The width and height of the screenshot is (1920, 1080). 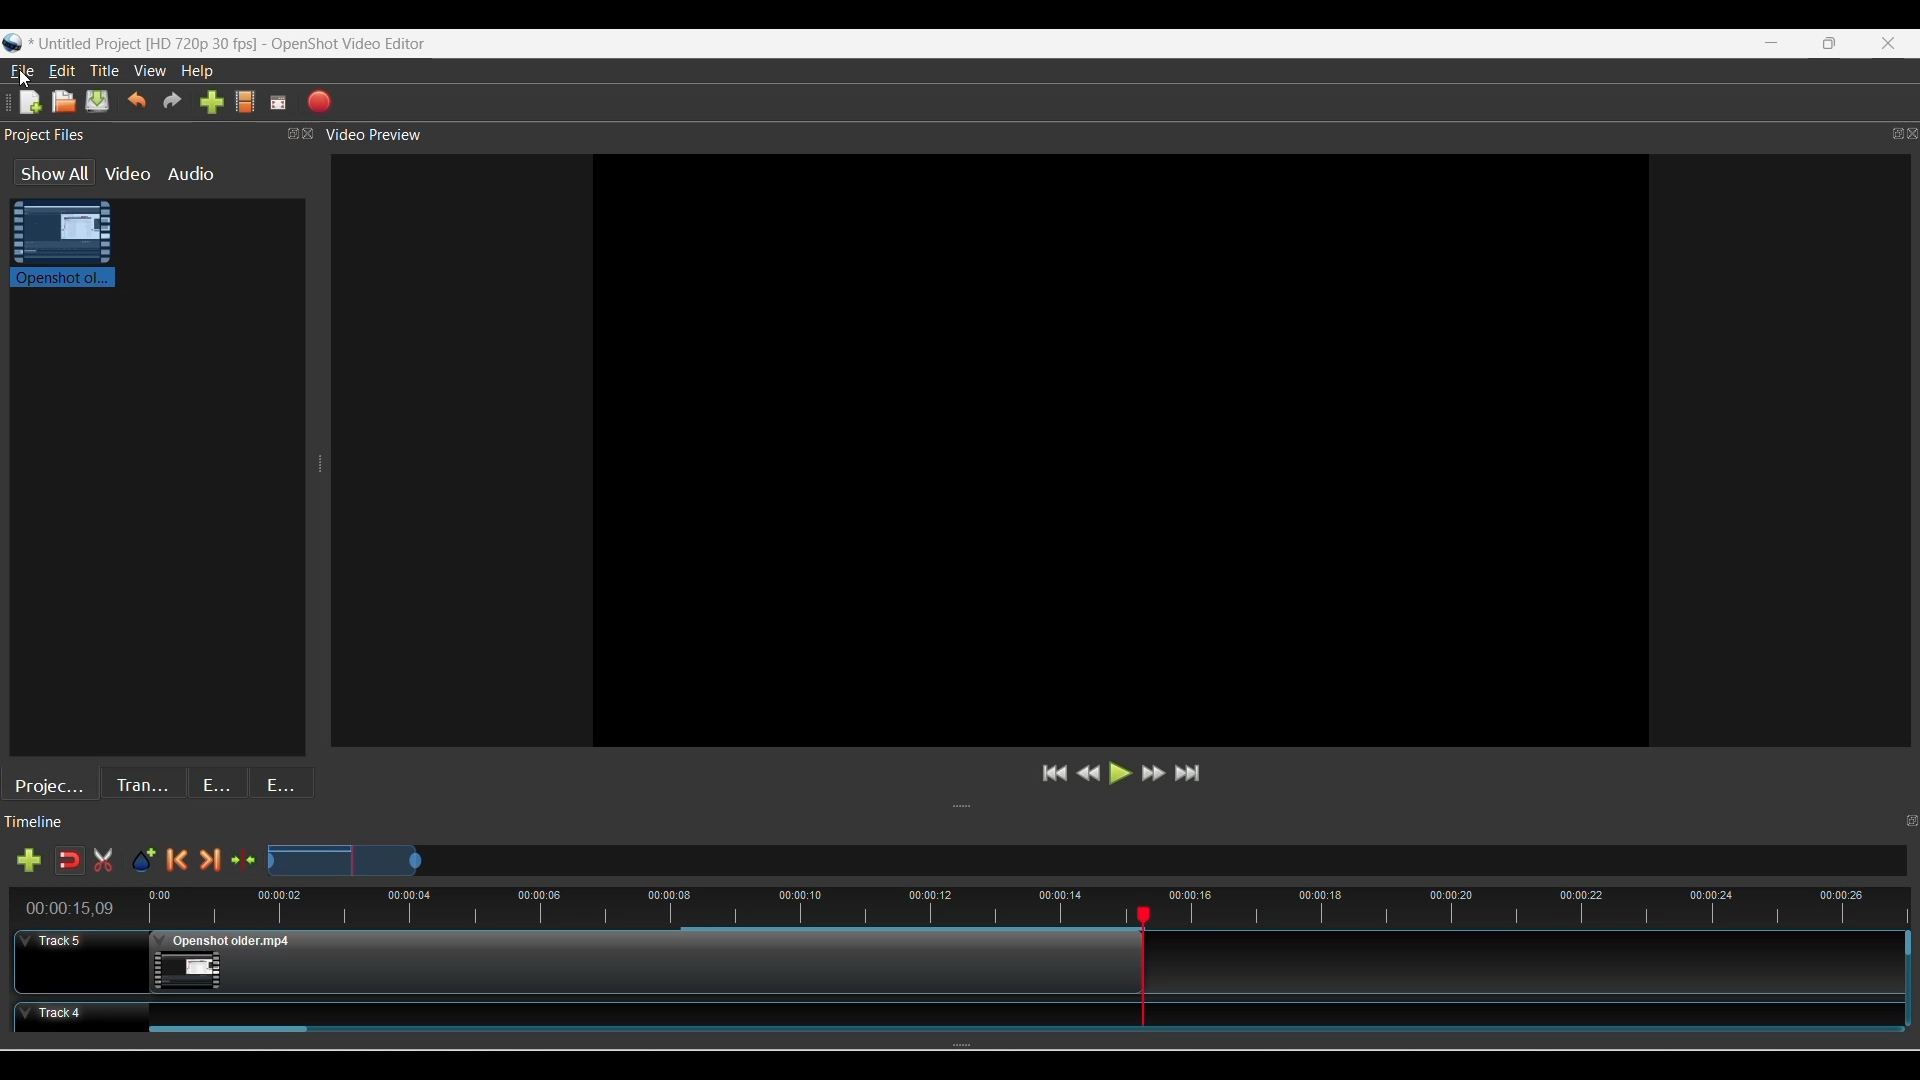 I want to click on Close interface, so click(x=1889, y=46).